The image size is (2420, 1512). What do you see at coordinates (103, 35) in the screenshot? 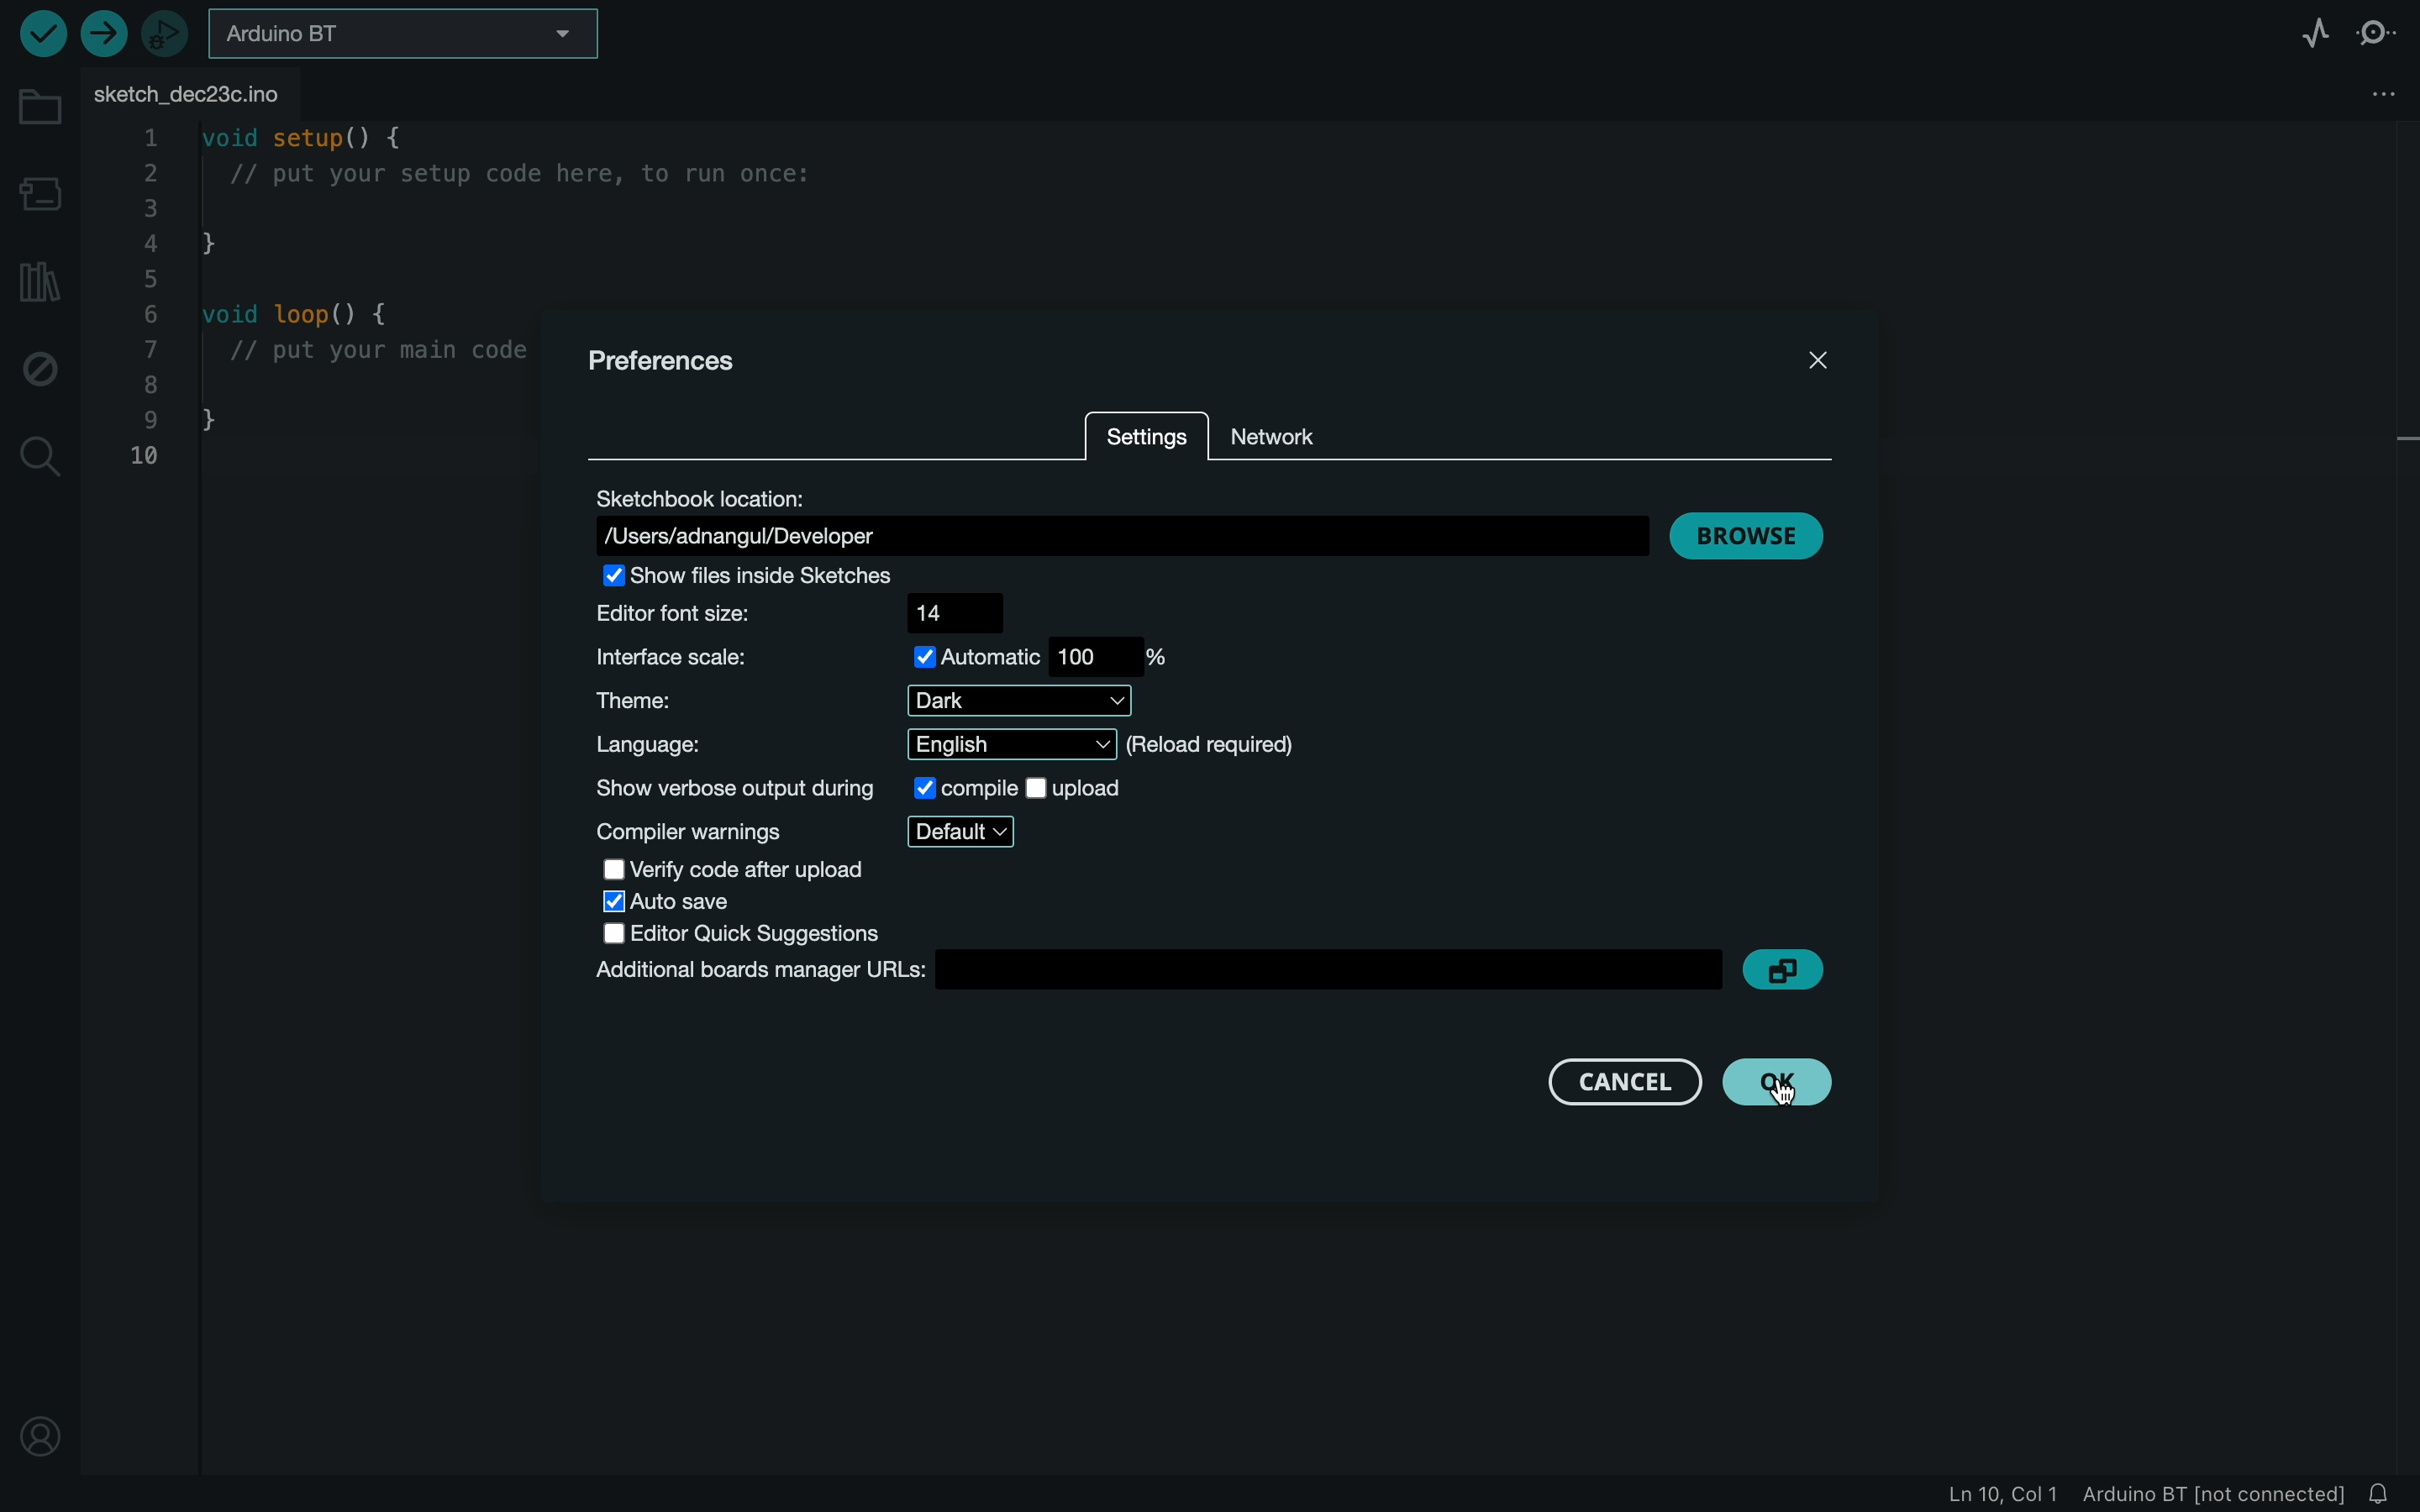
I see `upload` at bounding box center [103, 35].